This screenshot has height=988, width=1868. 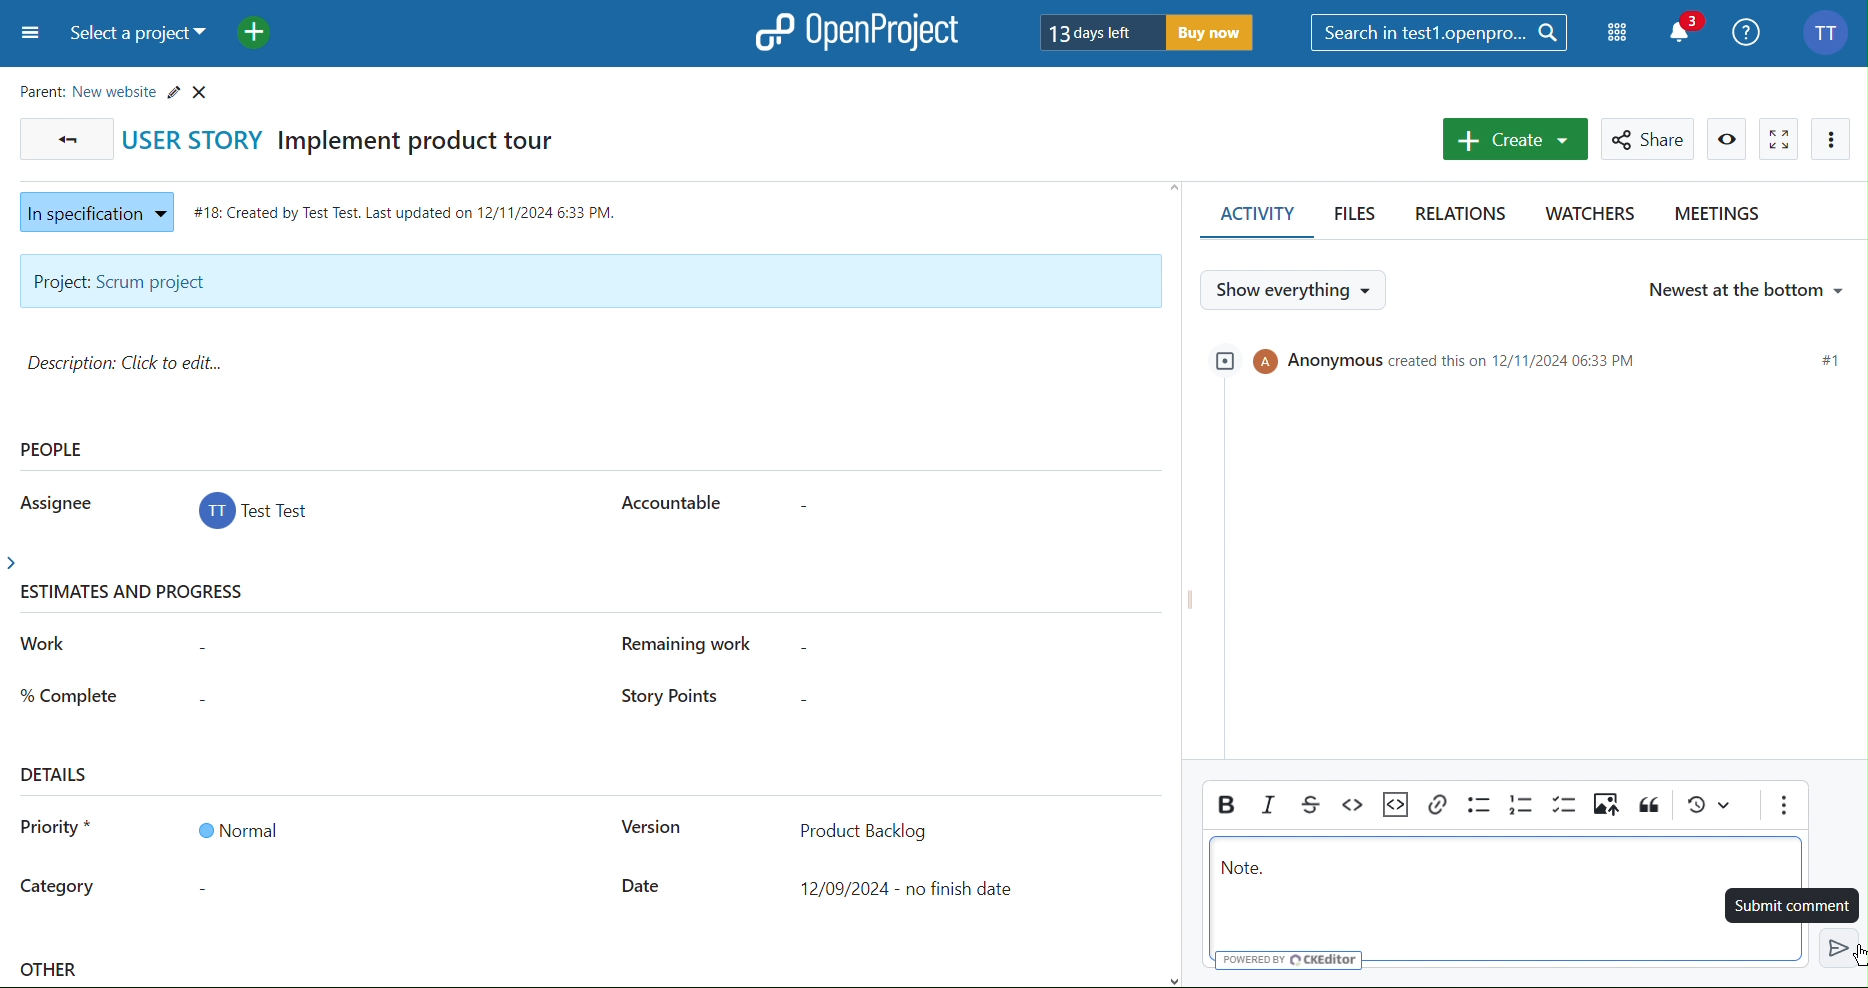 What do you see at coordinates (63, 138) in the screenshot?
I see `Back` at bounding box center [63, 138].